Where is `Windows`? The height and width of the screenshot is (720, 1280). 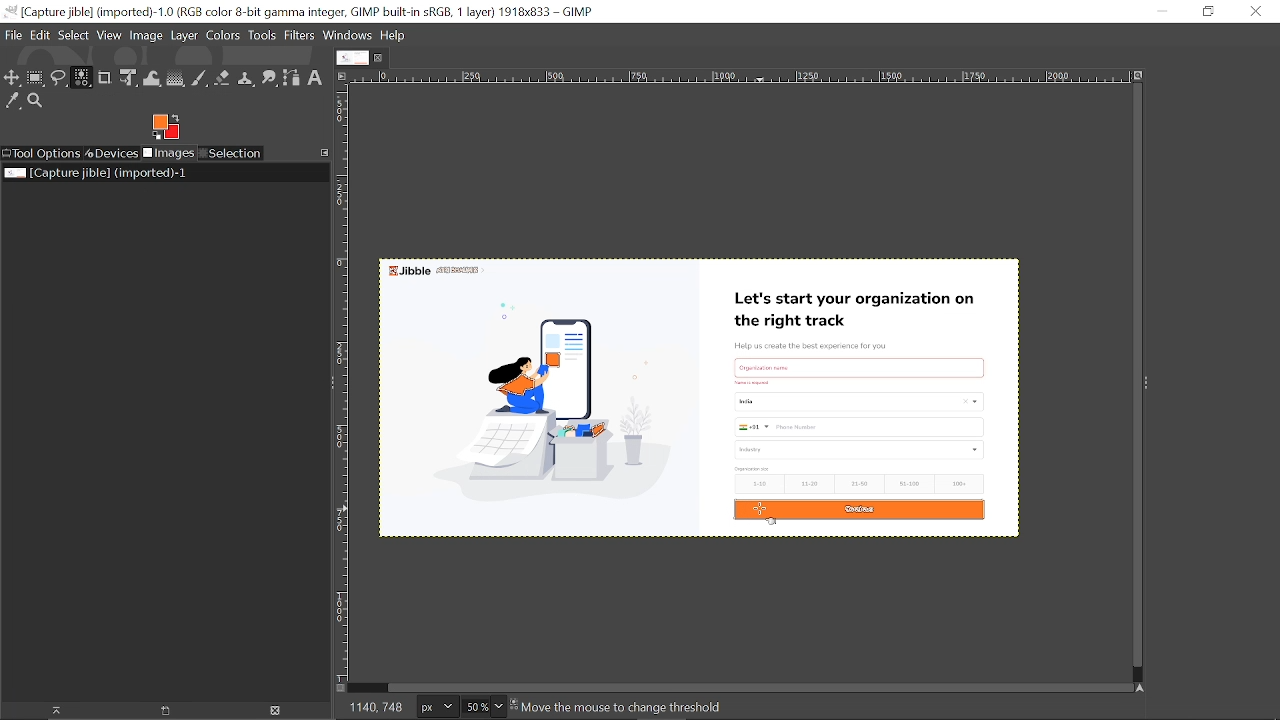
Windows is located at coordinates (349, 36).